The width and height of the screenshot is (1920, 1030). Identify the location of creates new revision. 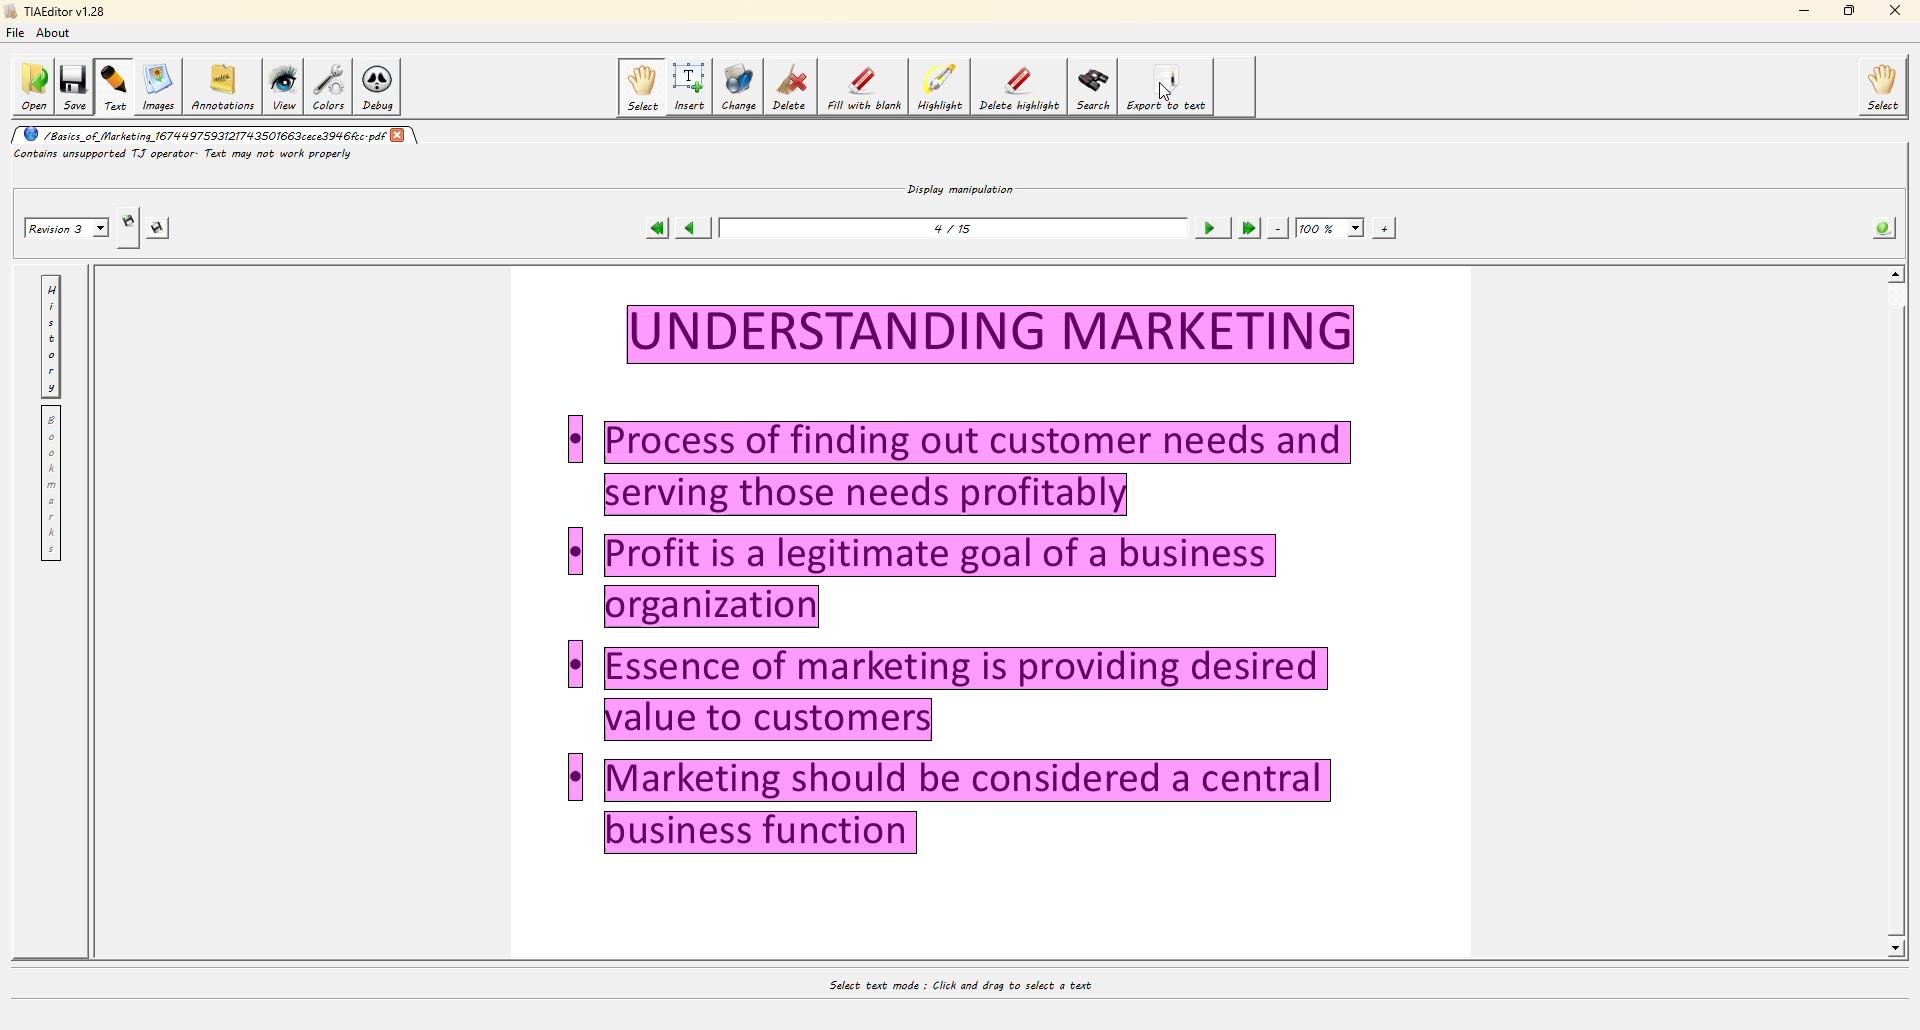
(129, 219).